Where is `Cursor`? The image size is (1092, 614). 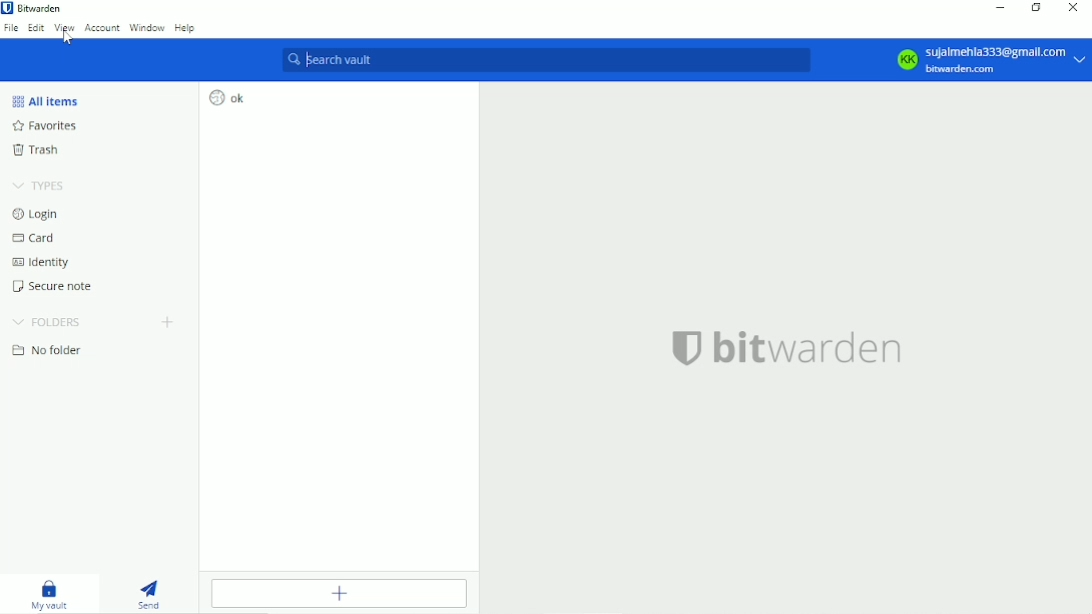
Cursor is located at coordinates (68, 38).